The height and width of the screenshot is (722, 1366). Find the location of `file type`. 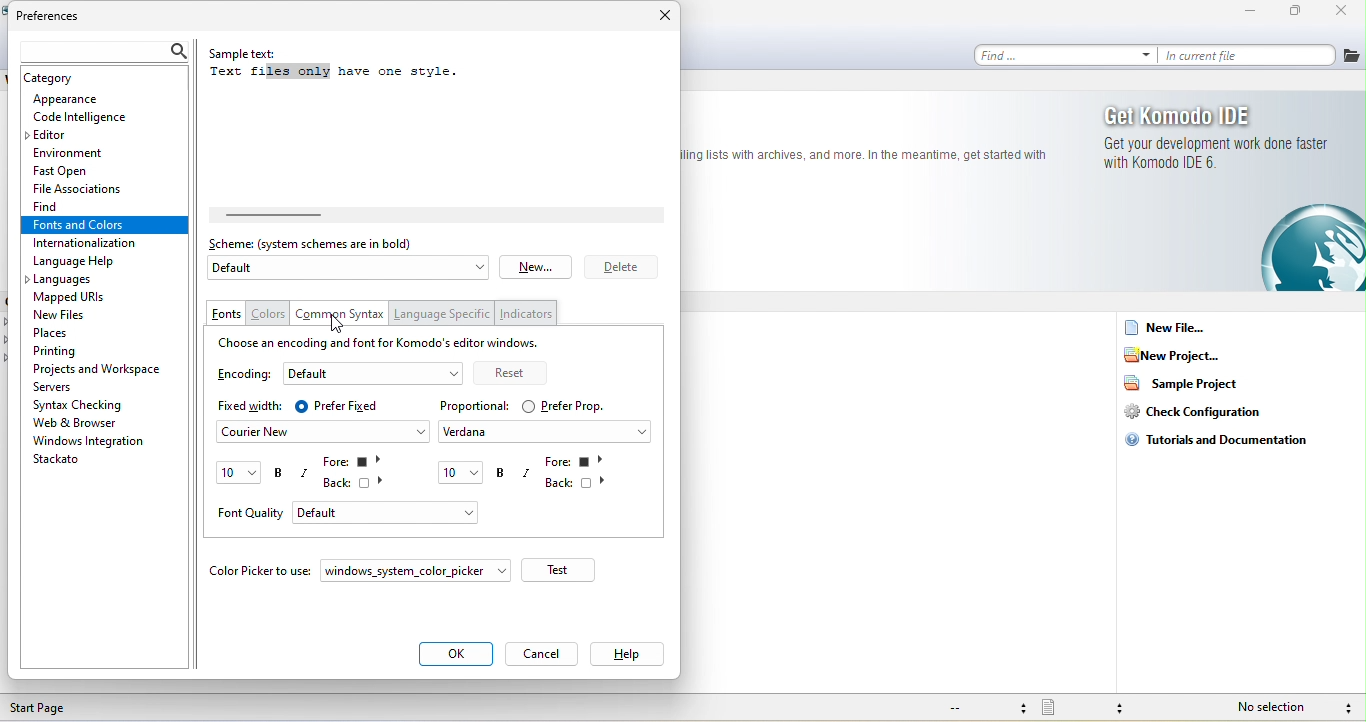

file type is located at coordinates (1092, 707).